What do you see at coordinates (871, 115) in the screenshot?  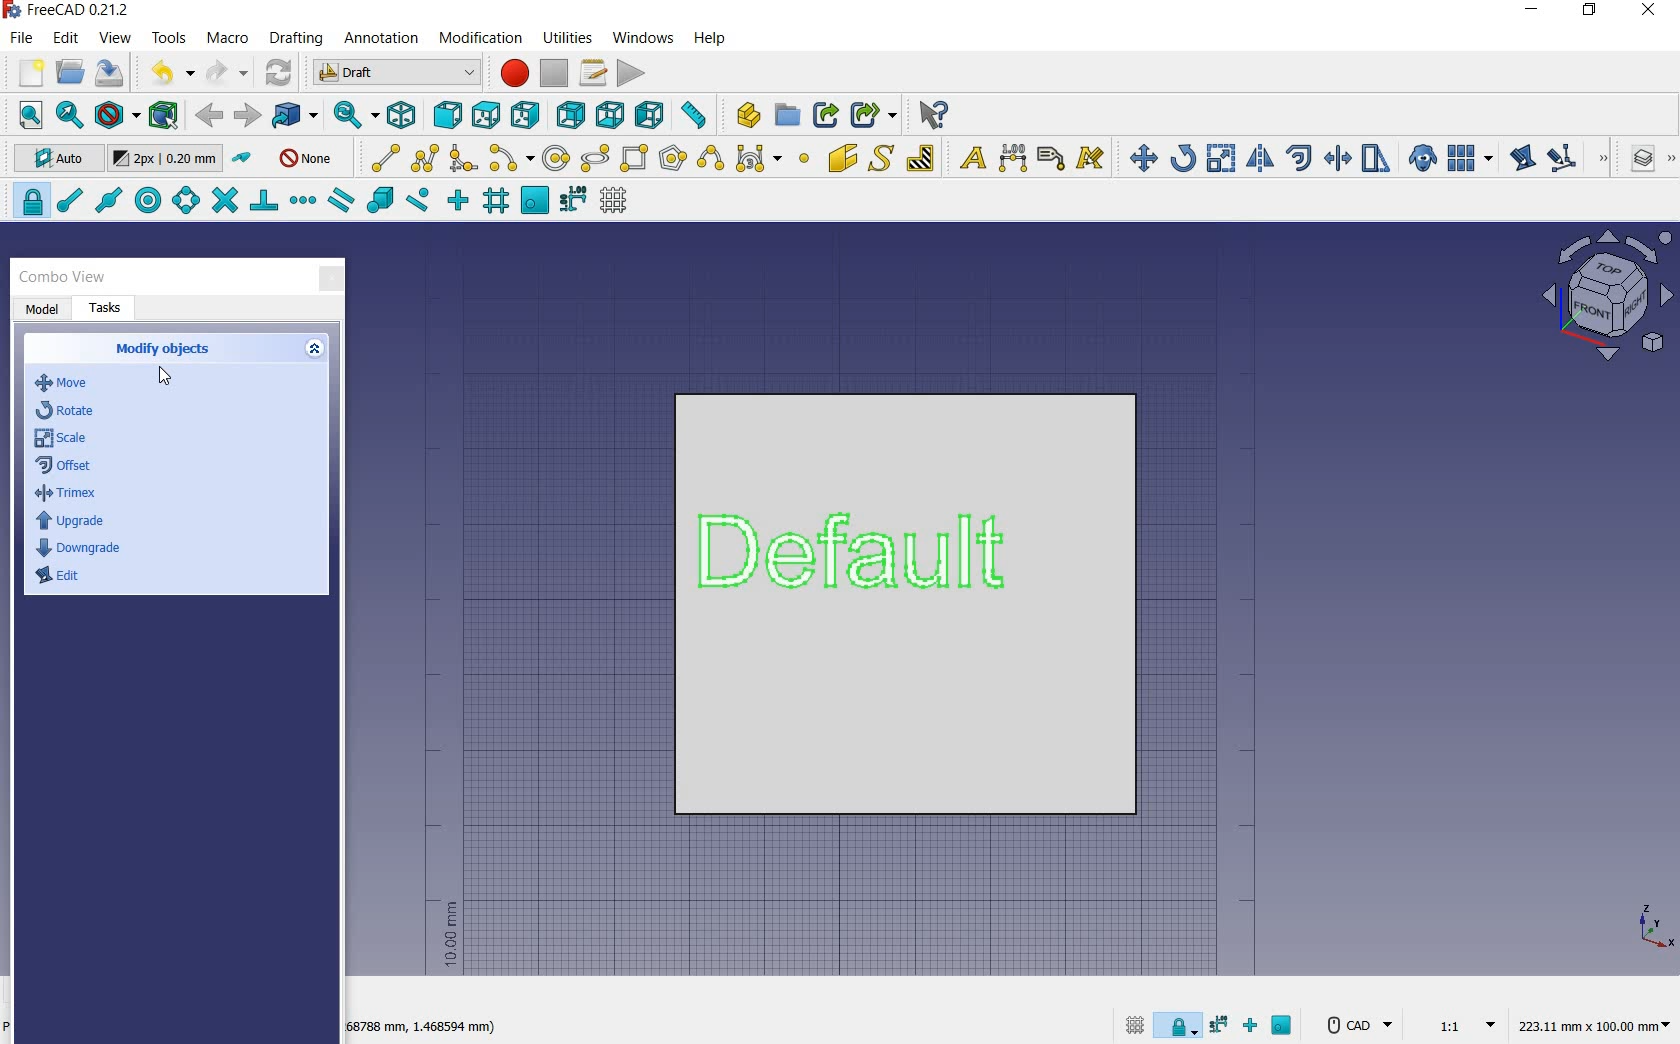 I see `make sub-link` at bounding box center [871, 115].